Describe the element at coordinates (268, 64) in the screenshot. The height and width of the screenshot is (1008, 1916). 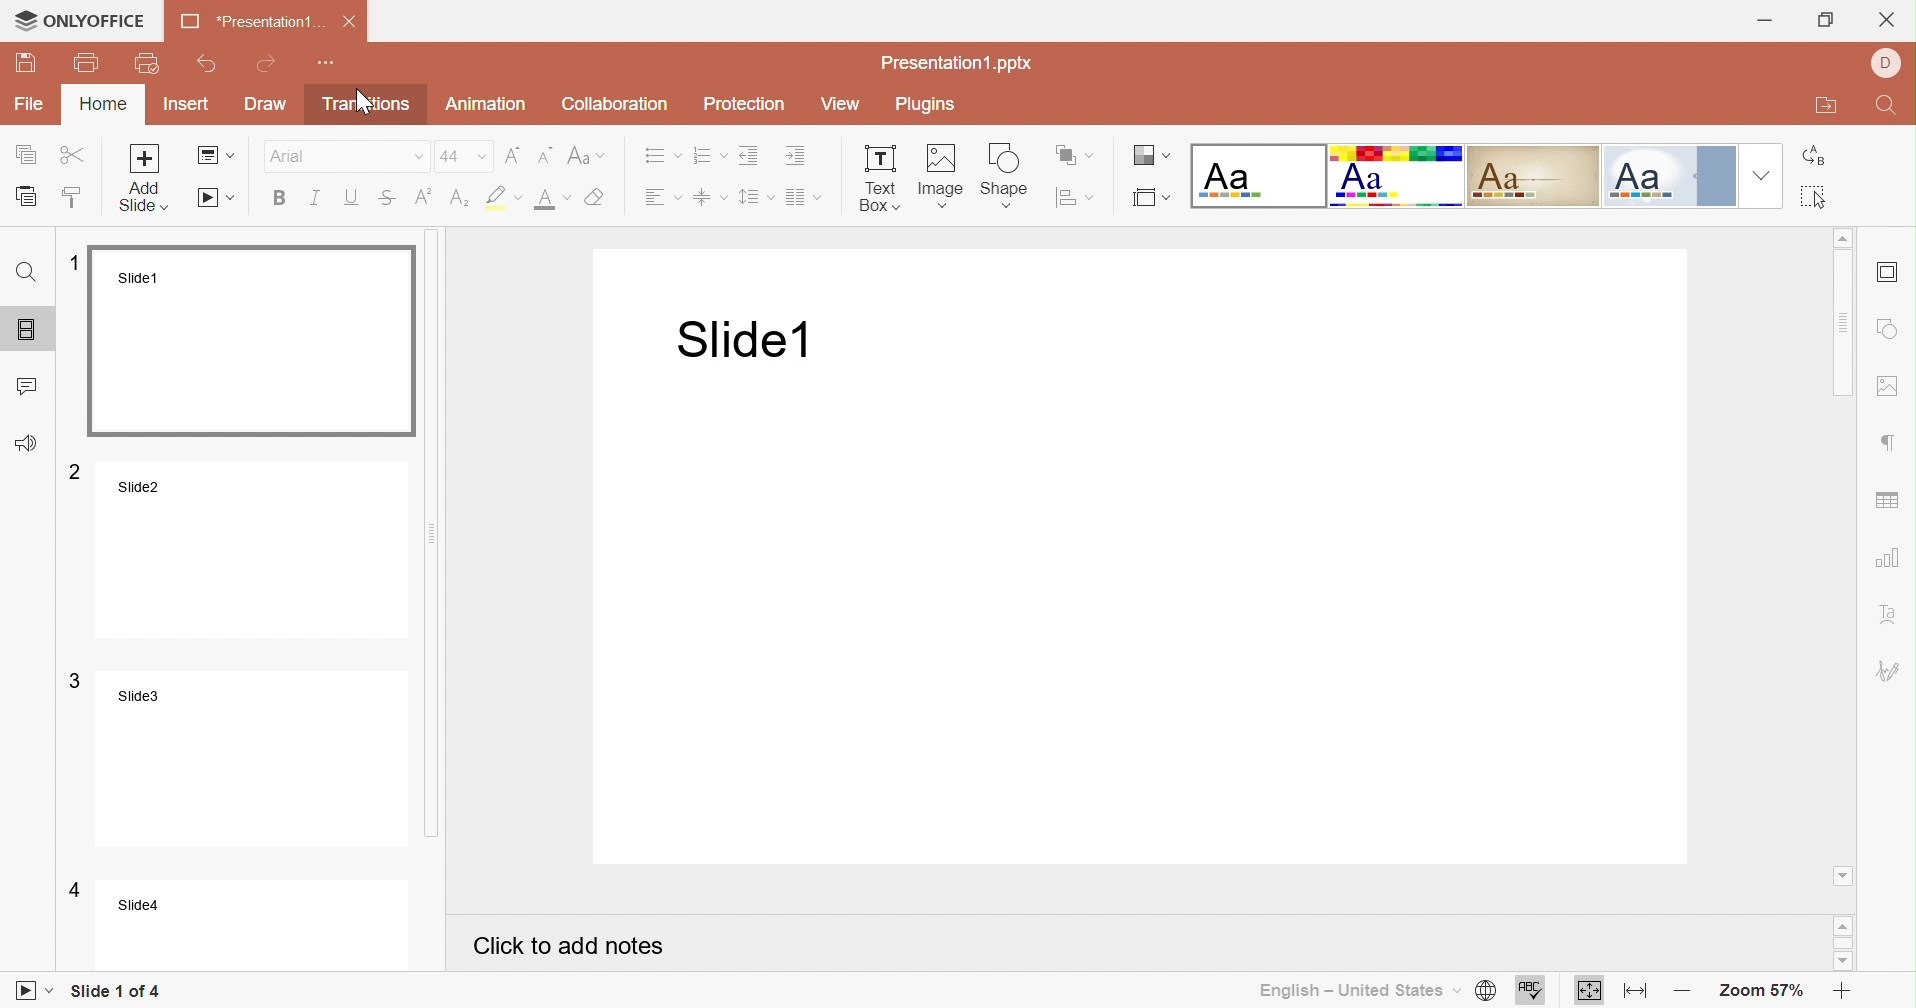
I see `Redo` at that location.